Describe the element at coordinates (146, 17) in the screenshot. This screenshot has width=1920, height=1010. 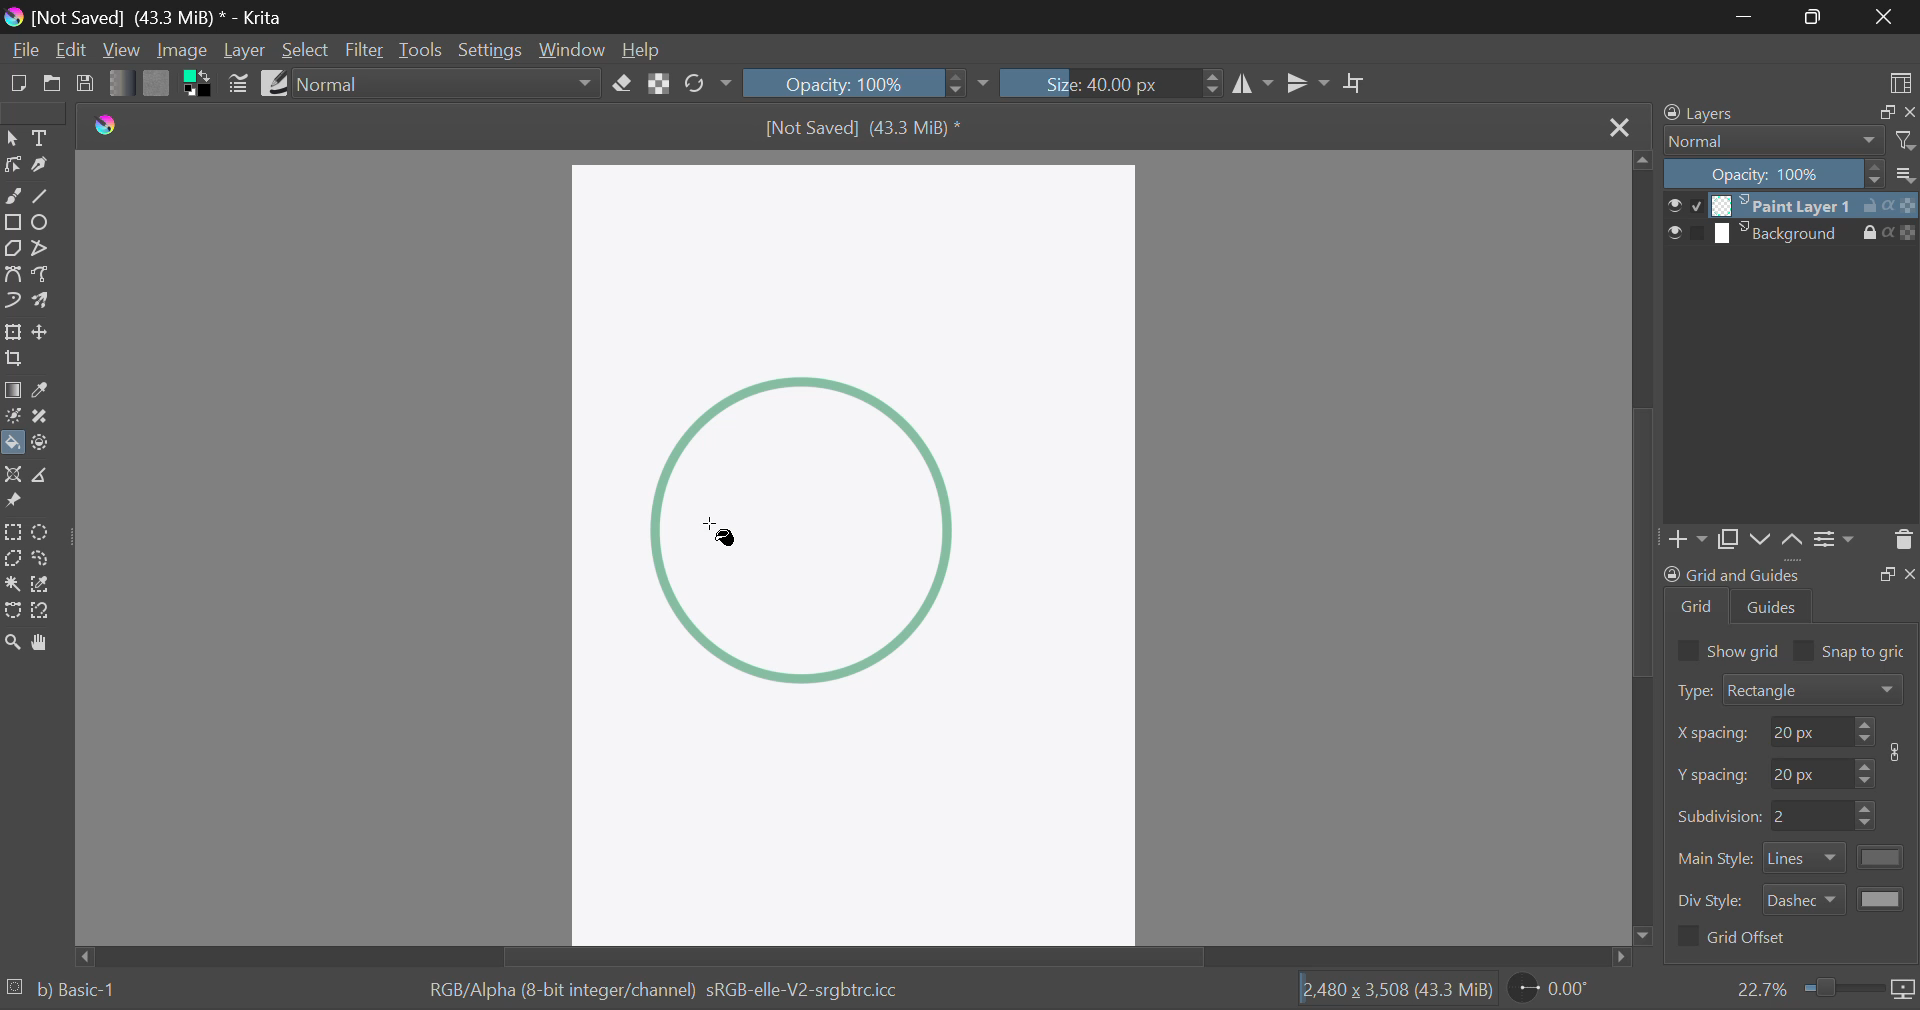
I see `Window Title` at that location.